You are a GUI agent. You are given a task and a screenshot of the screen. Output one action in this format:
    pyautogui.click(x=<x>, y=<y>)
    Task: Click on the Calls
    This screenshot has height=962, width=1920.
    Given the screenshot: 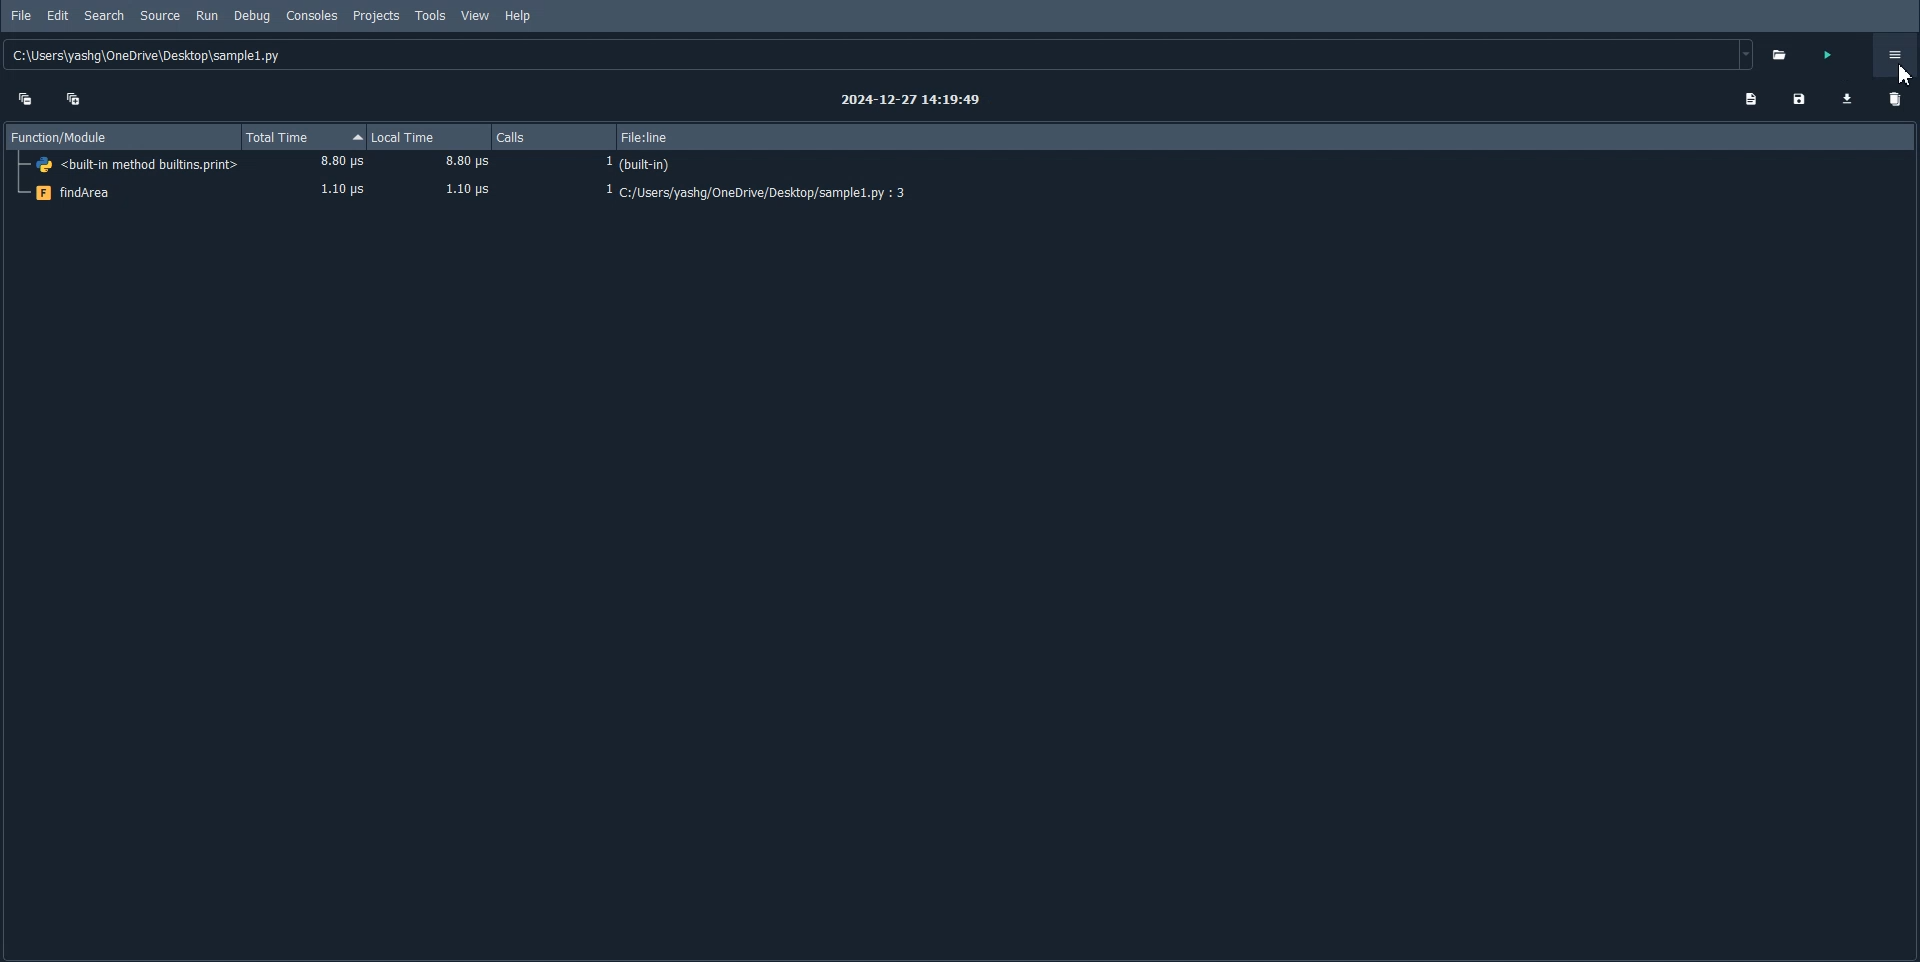 What is the action you would take?
    pyautogui.click(x=556, y=137)
    